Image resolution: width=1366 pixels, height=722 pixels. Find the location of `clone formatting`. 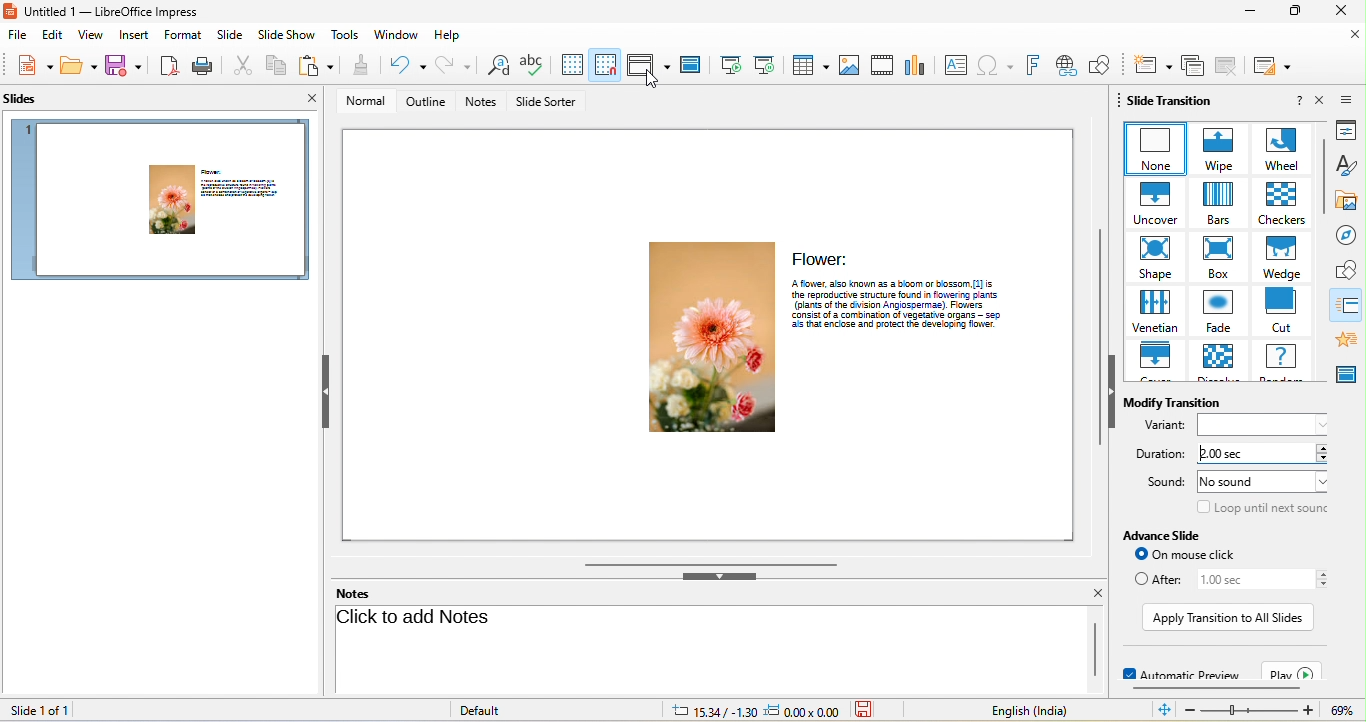

clone formatting is located at coordinates (356, 66).